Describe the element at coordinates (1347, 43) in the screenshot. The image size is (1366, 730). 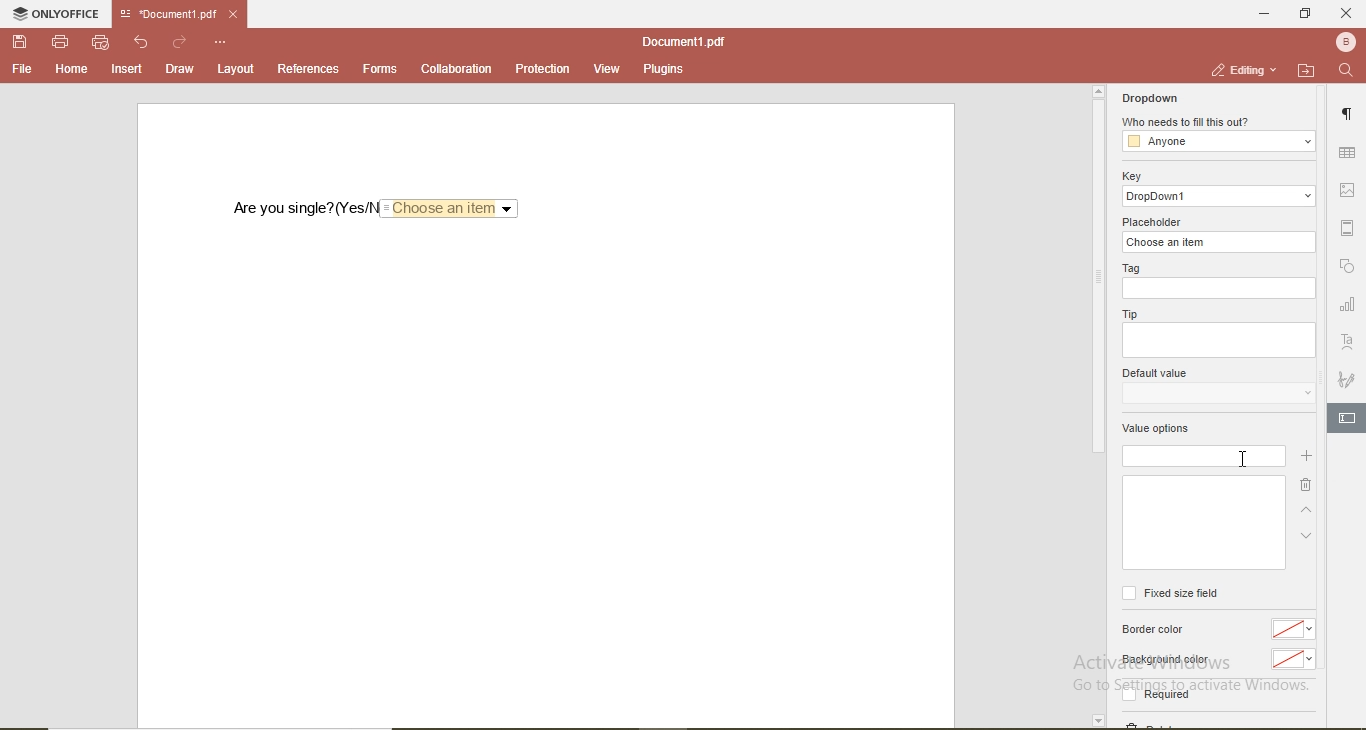
I see `profile` at that location.